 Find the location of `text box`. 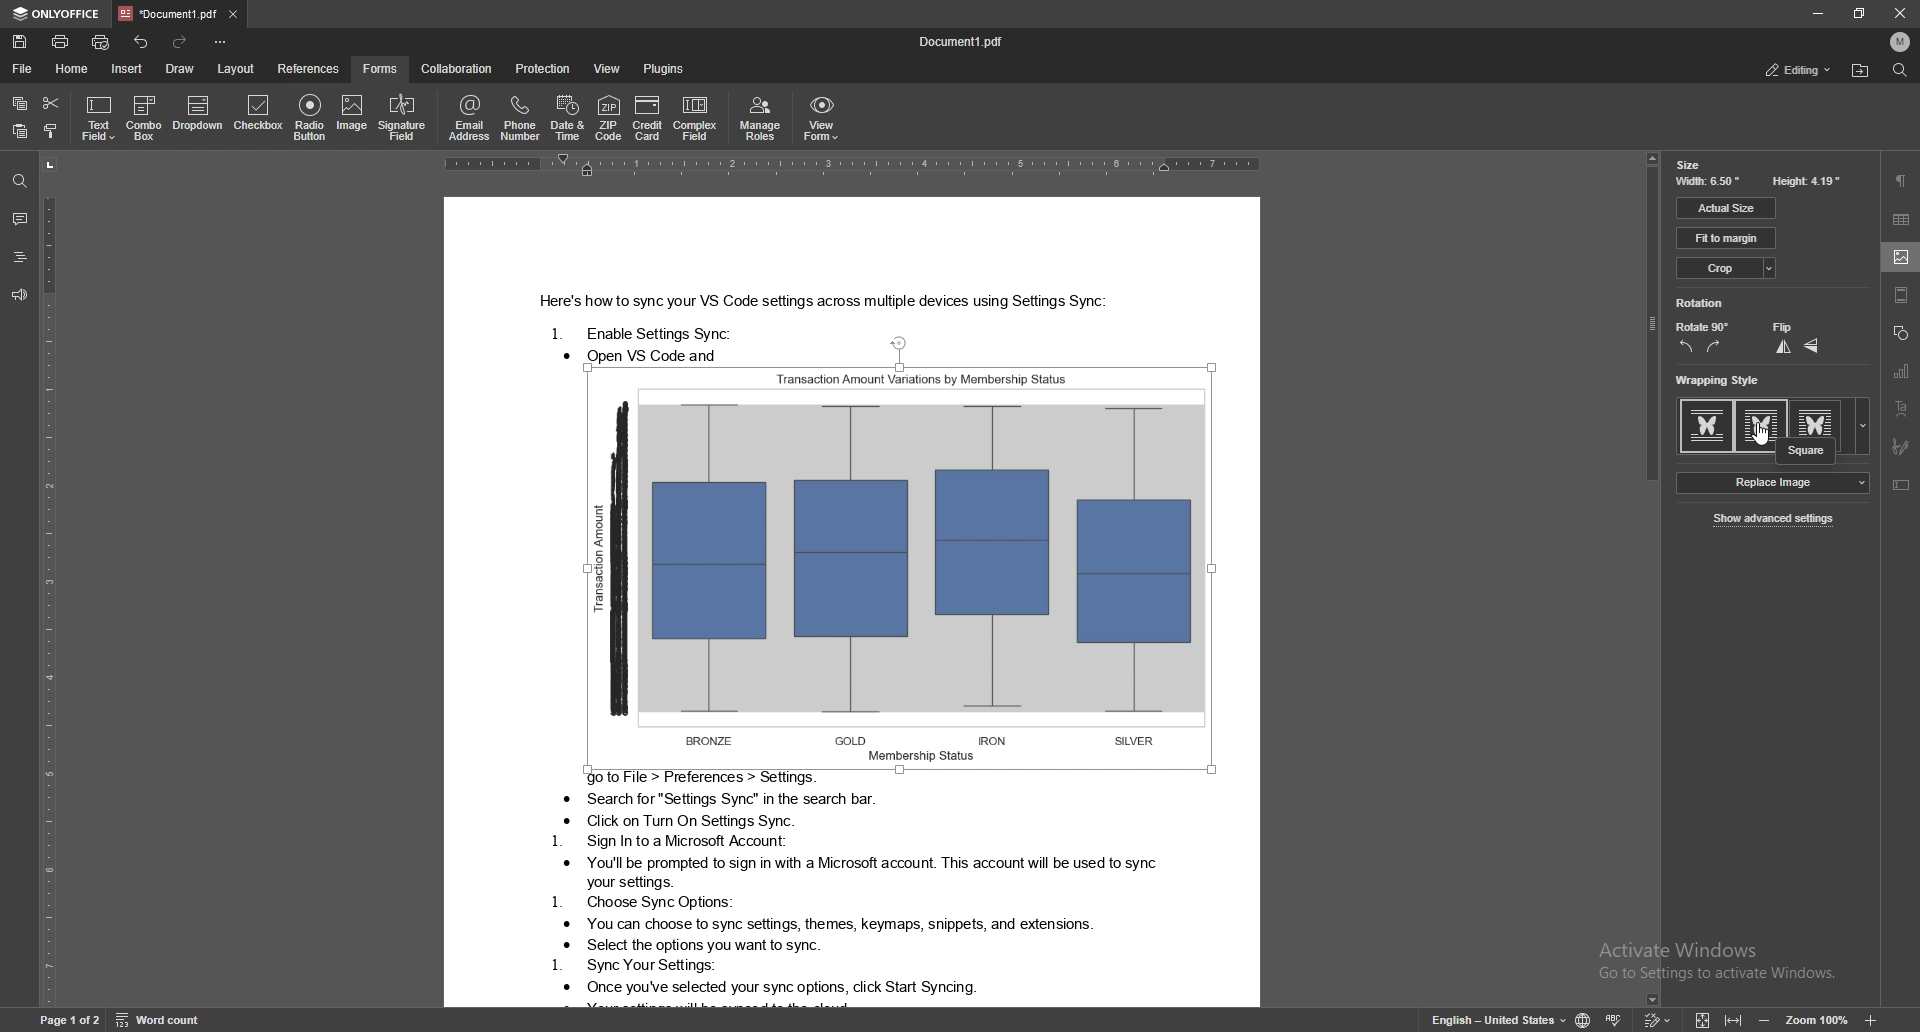

text box is located at coordinates (1901, 486).